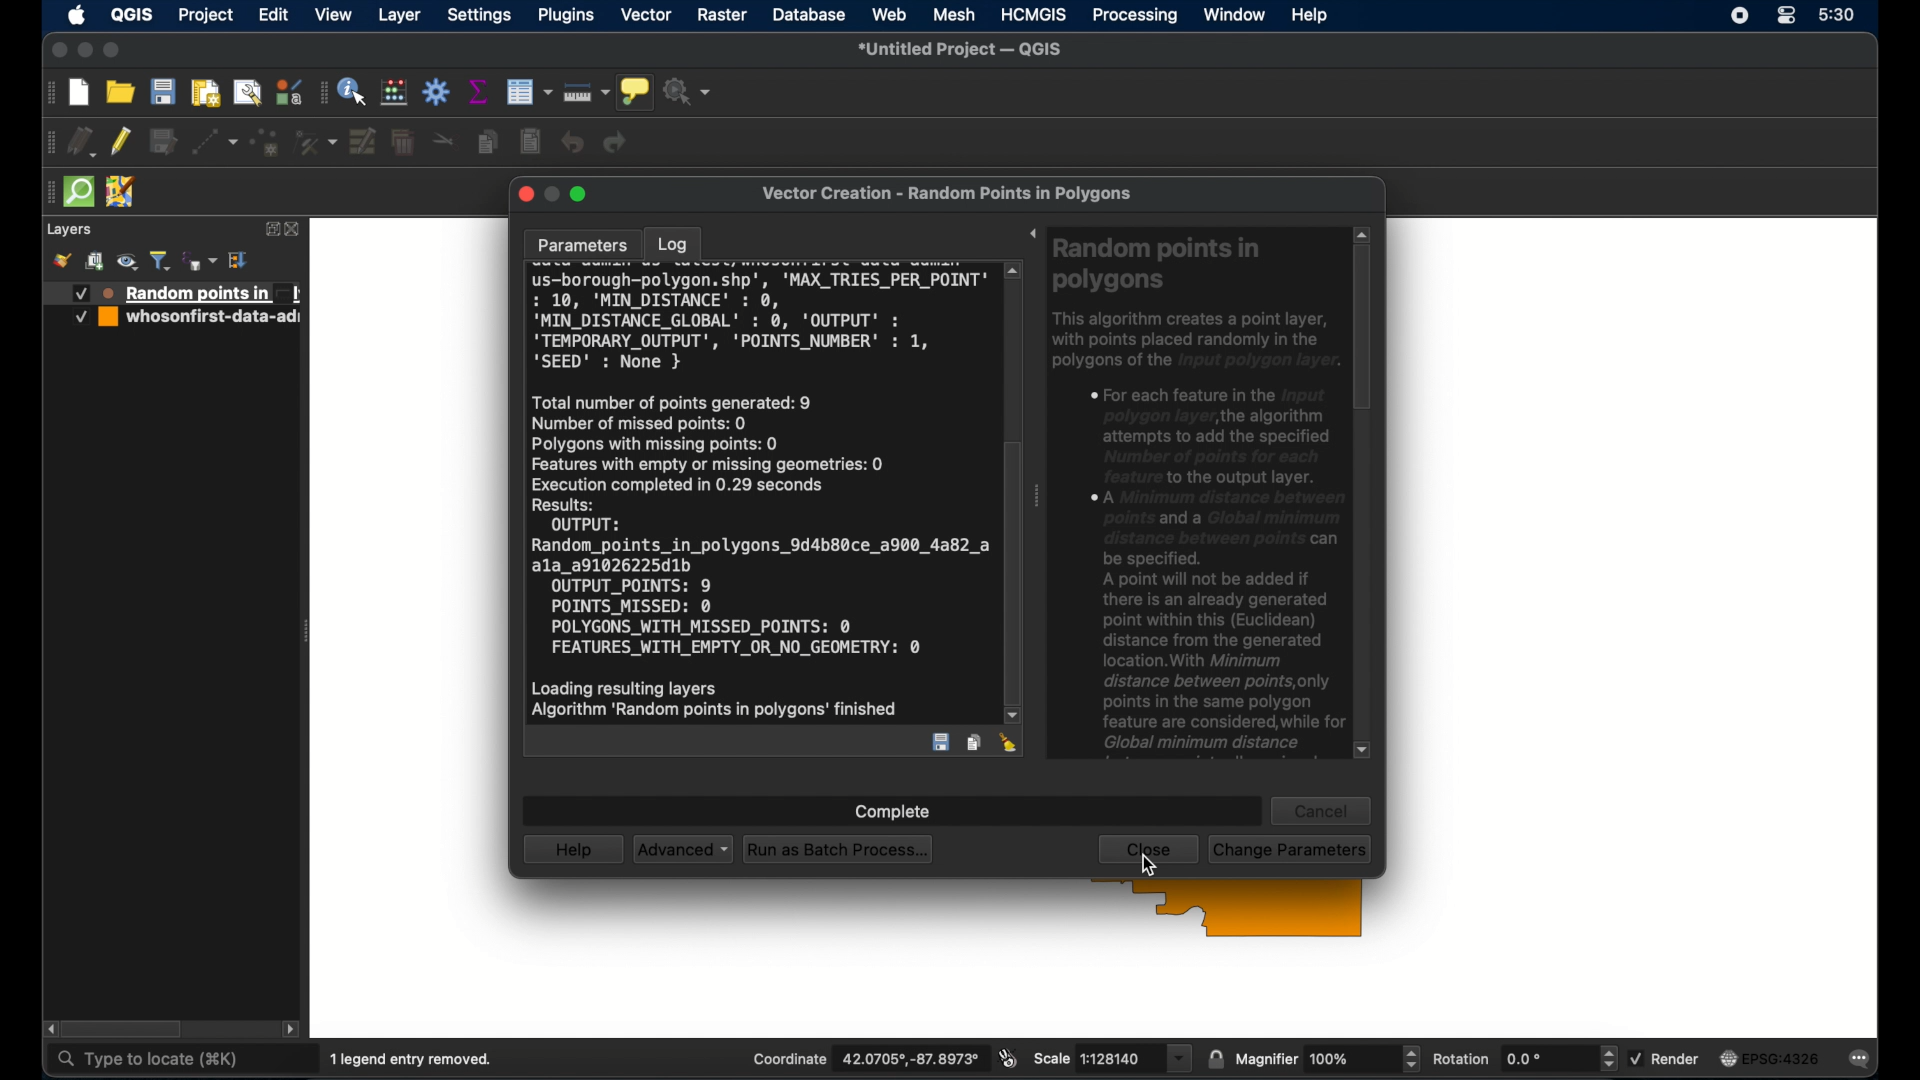 This screenshot has width=1920, height=1080. Describe the element at coordinates (1322, 850) in the screenshot. I see `run` at that location.